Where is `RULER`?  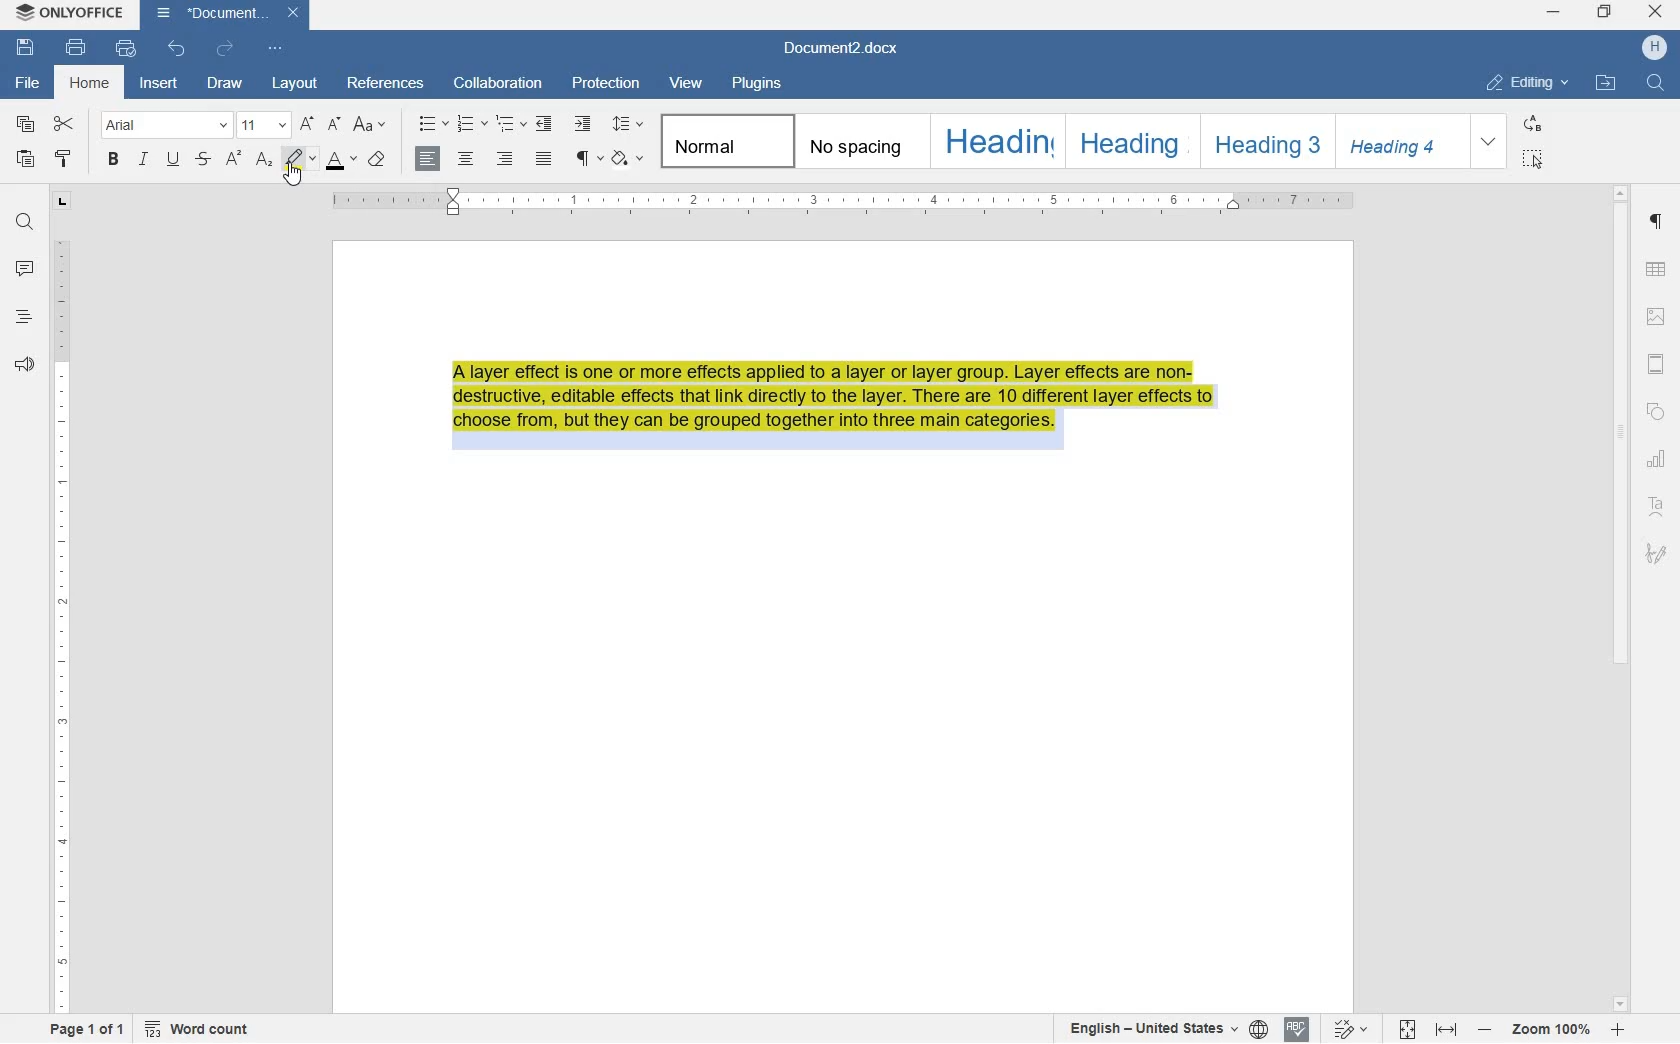 RULER is located at coordinates (59, 624).